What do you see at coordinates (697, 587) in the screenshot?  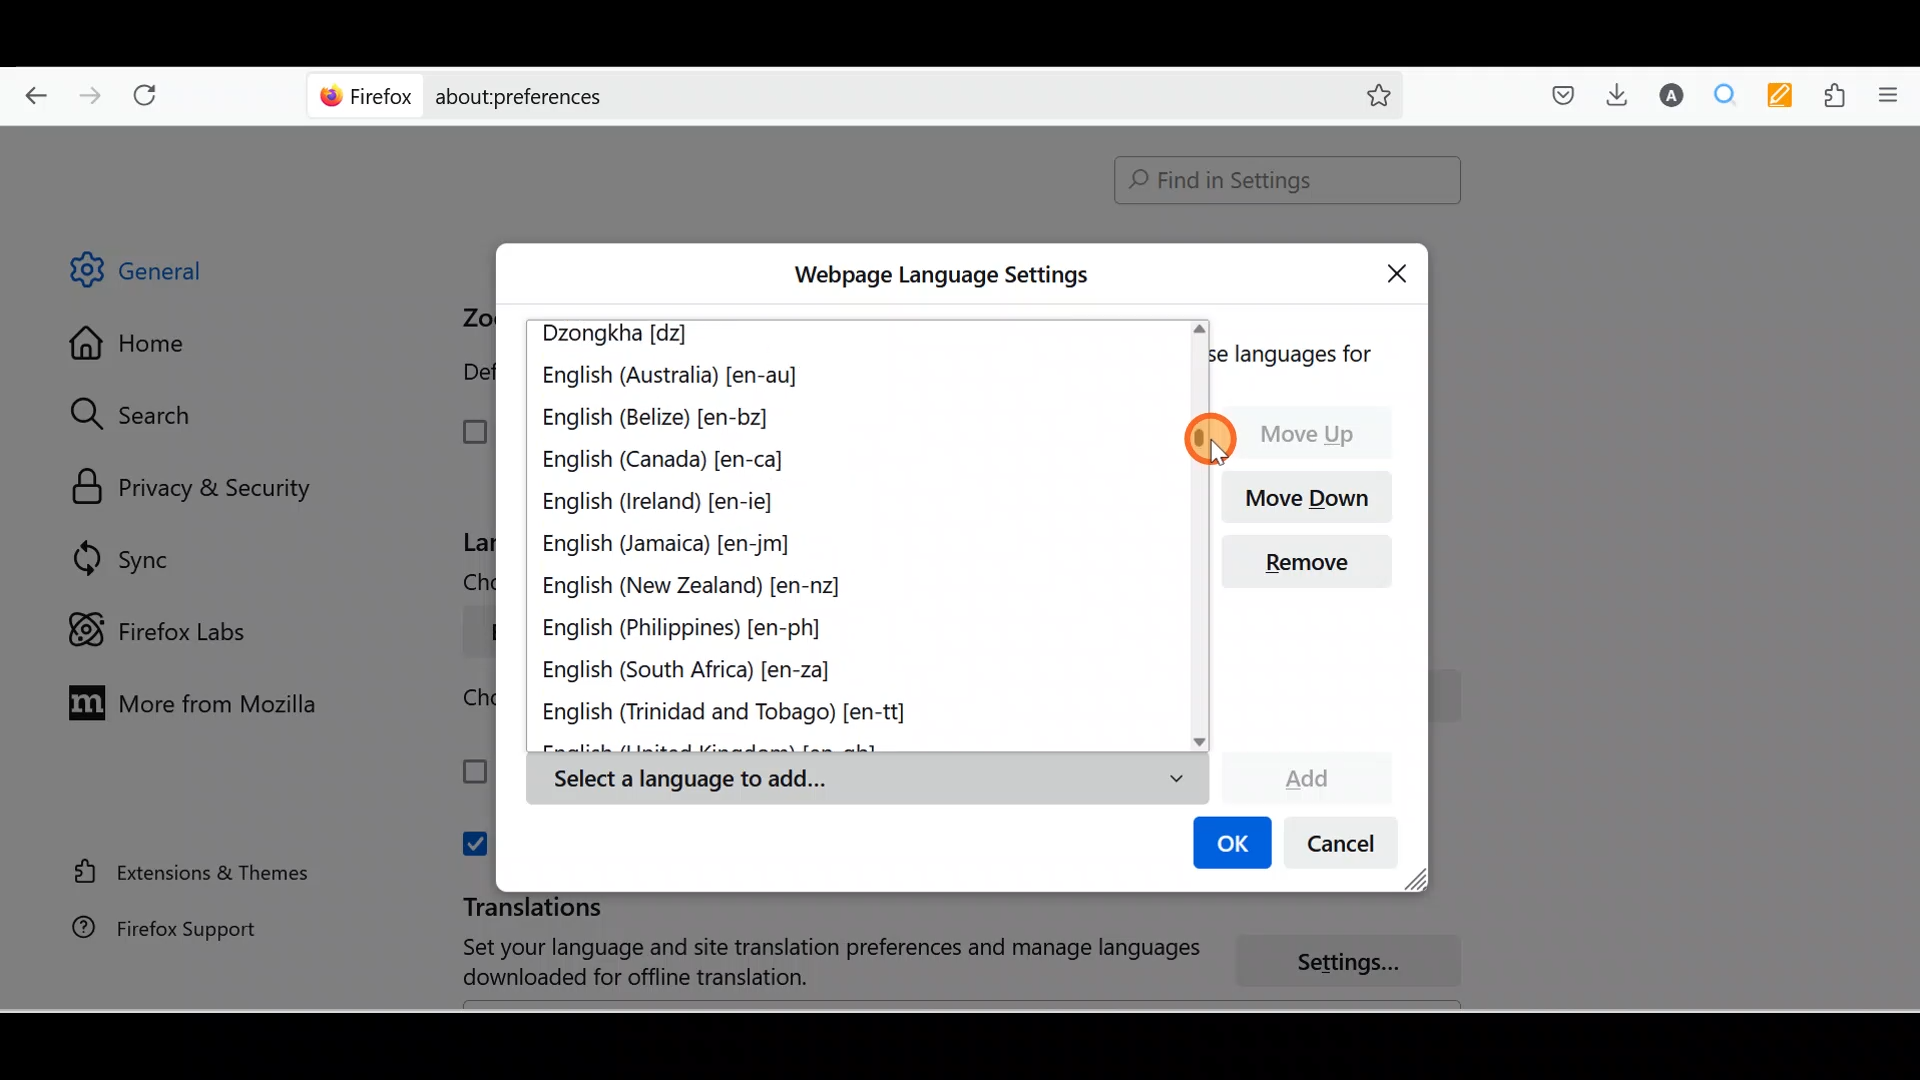 I see `English (New Zealand) [en-nz]` at bounding box center [697, 587].